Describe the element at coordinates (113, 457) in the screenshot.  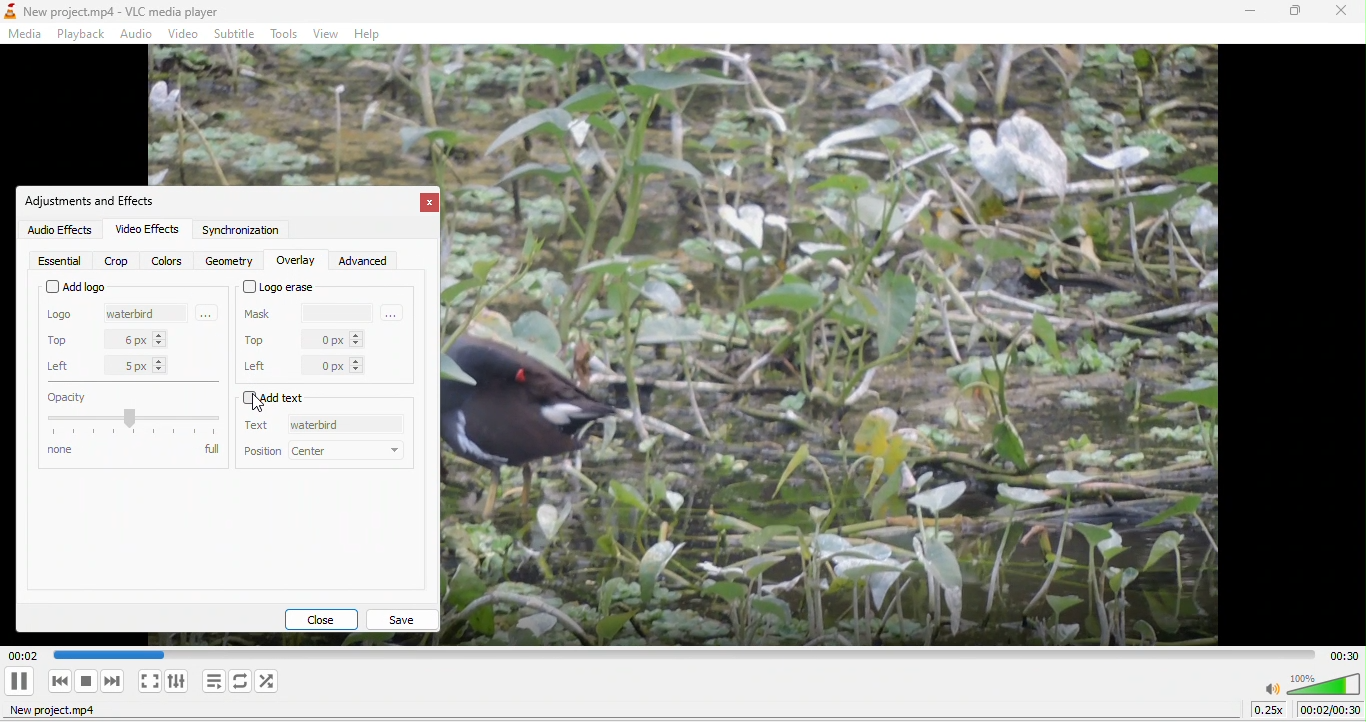
I see `none` at that location.